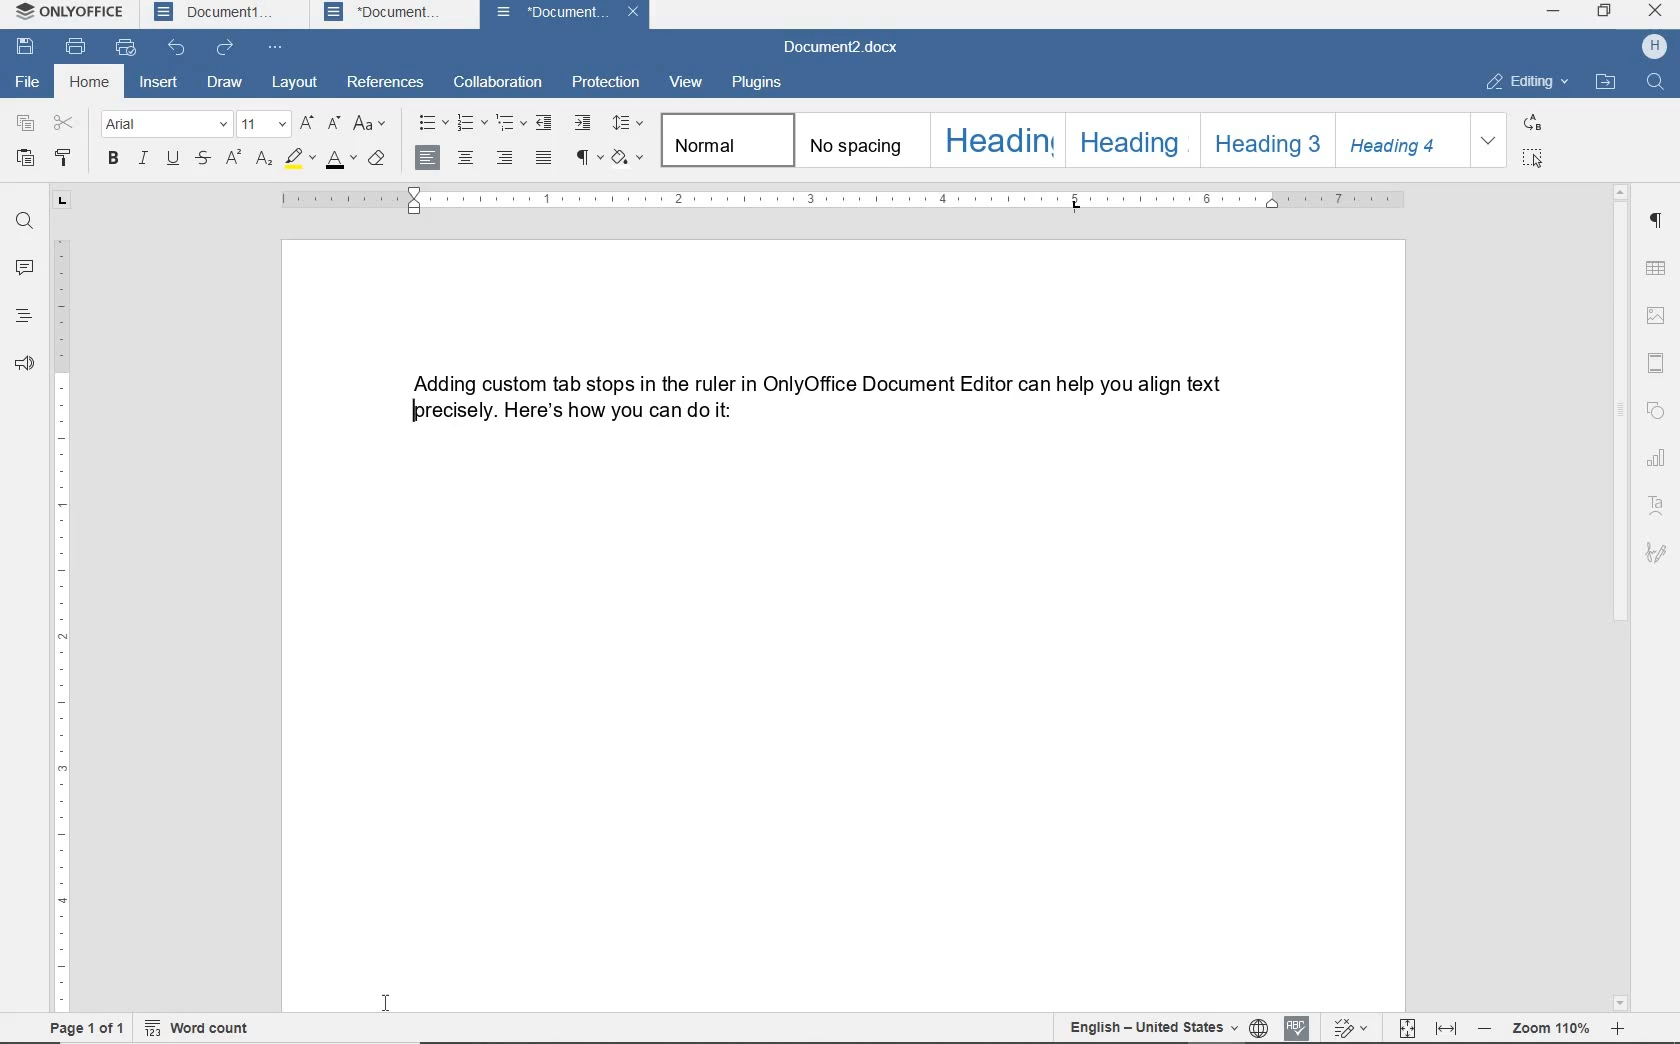  I want to click on decrement font size, so click(333, 125).